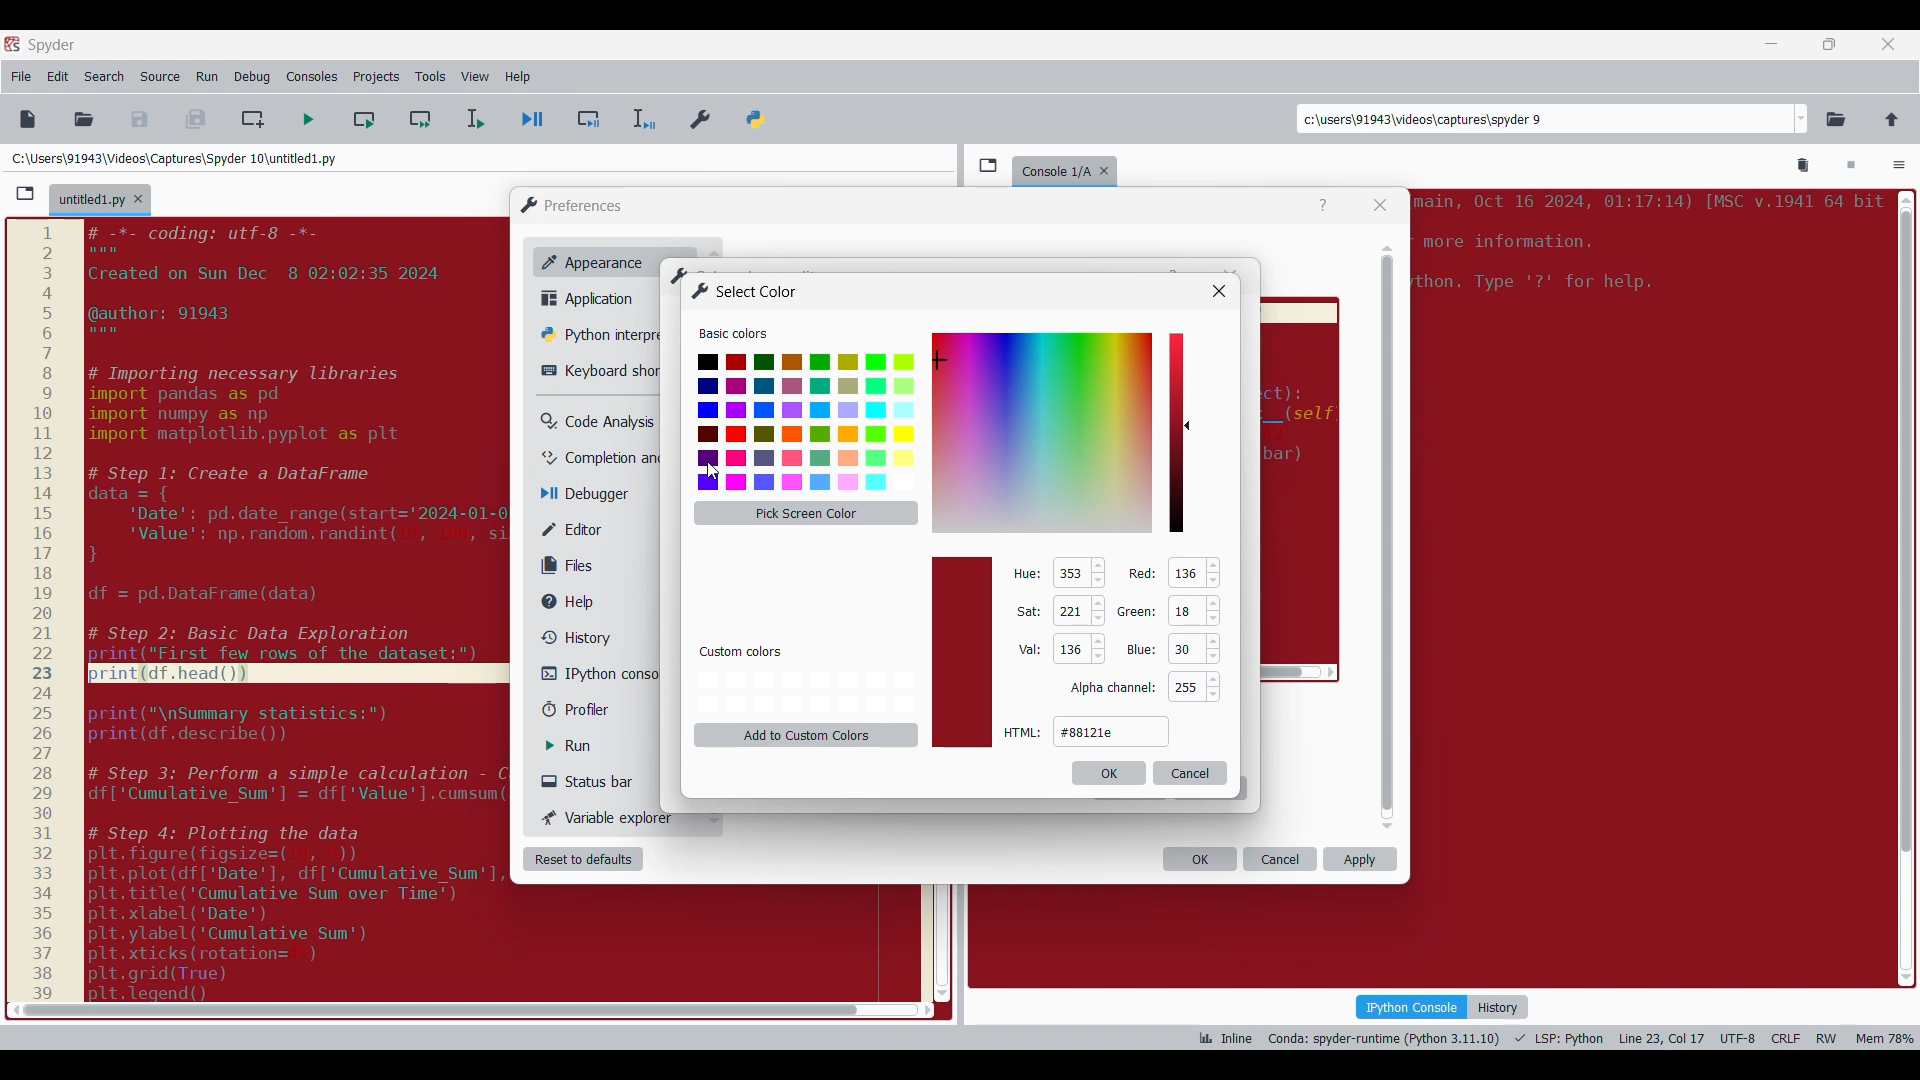 The image size is (1920, 1080). I want to click on Increase/Decrease respective number, so click(1213, 629).